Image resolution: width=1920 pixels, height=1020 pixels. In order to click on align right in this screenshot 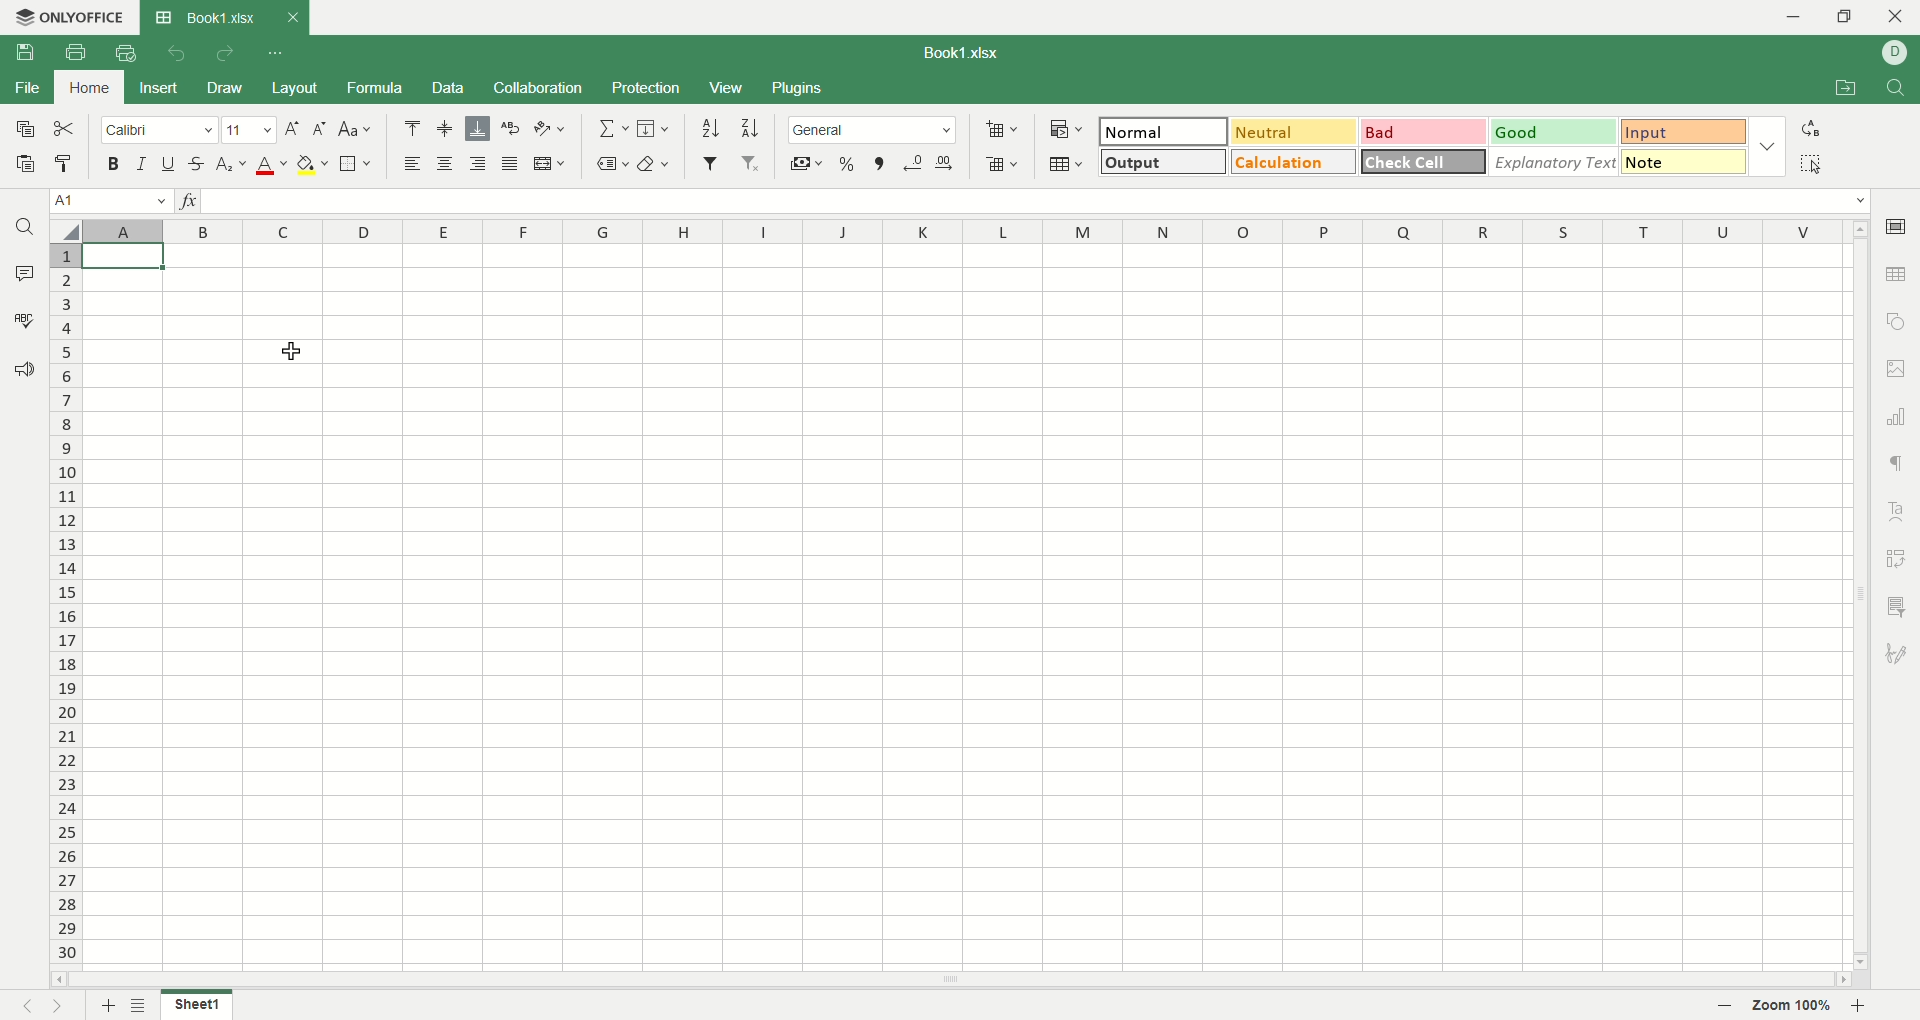, I will do `click(481, 165)`.